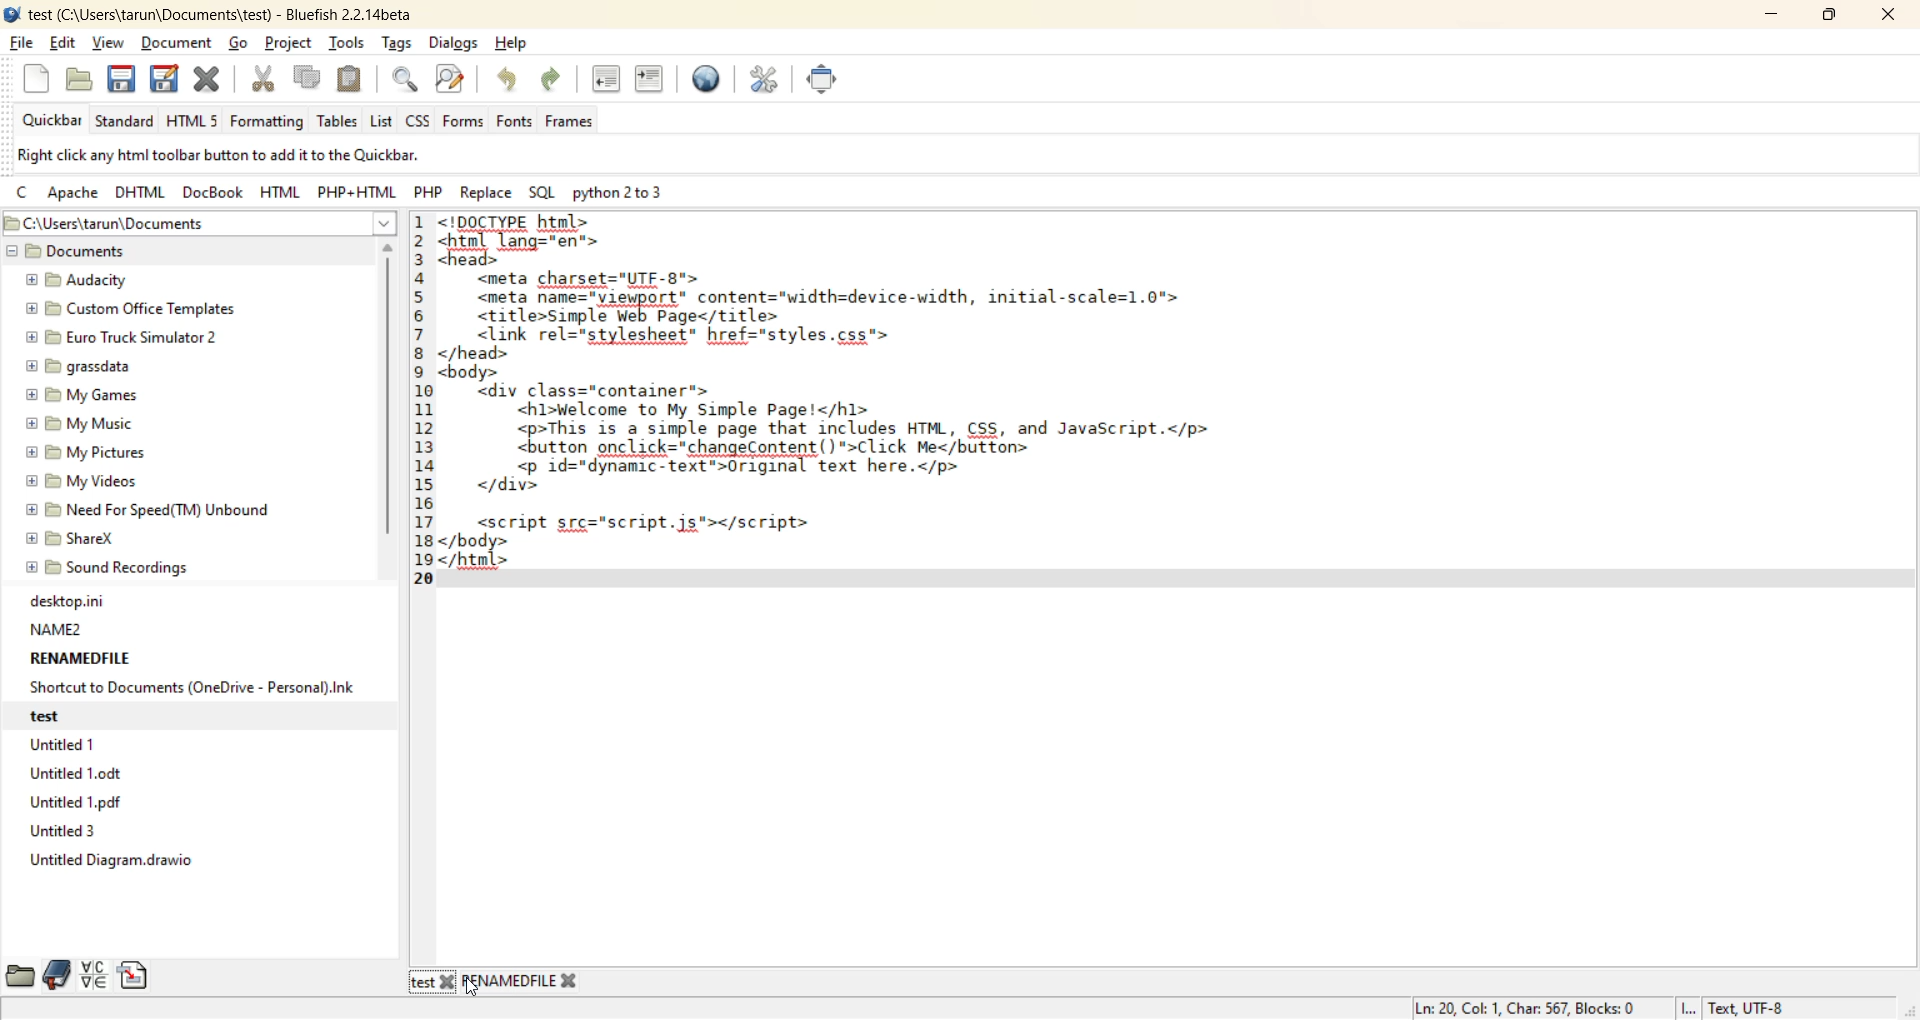 This screenshot has height=1020, width=1920. What do you see at coordinates (455, 79) in the screenshot?
I see `find and replace` at bounding box center [455, 79].